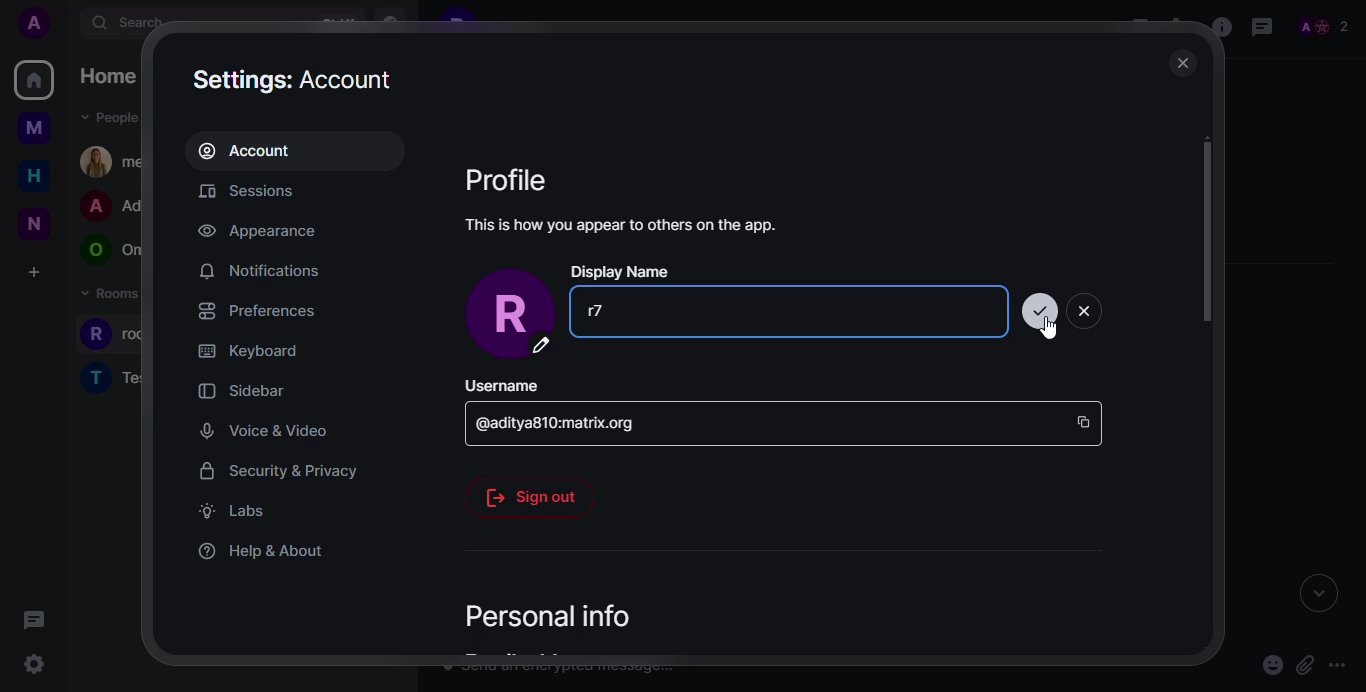  Describe the element at coordinates (1183, 61) in the screenshot. I see `close` at that location.